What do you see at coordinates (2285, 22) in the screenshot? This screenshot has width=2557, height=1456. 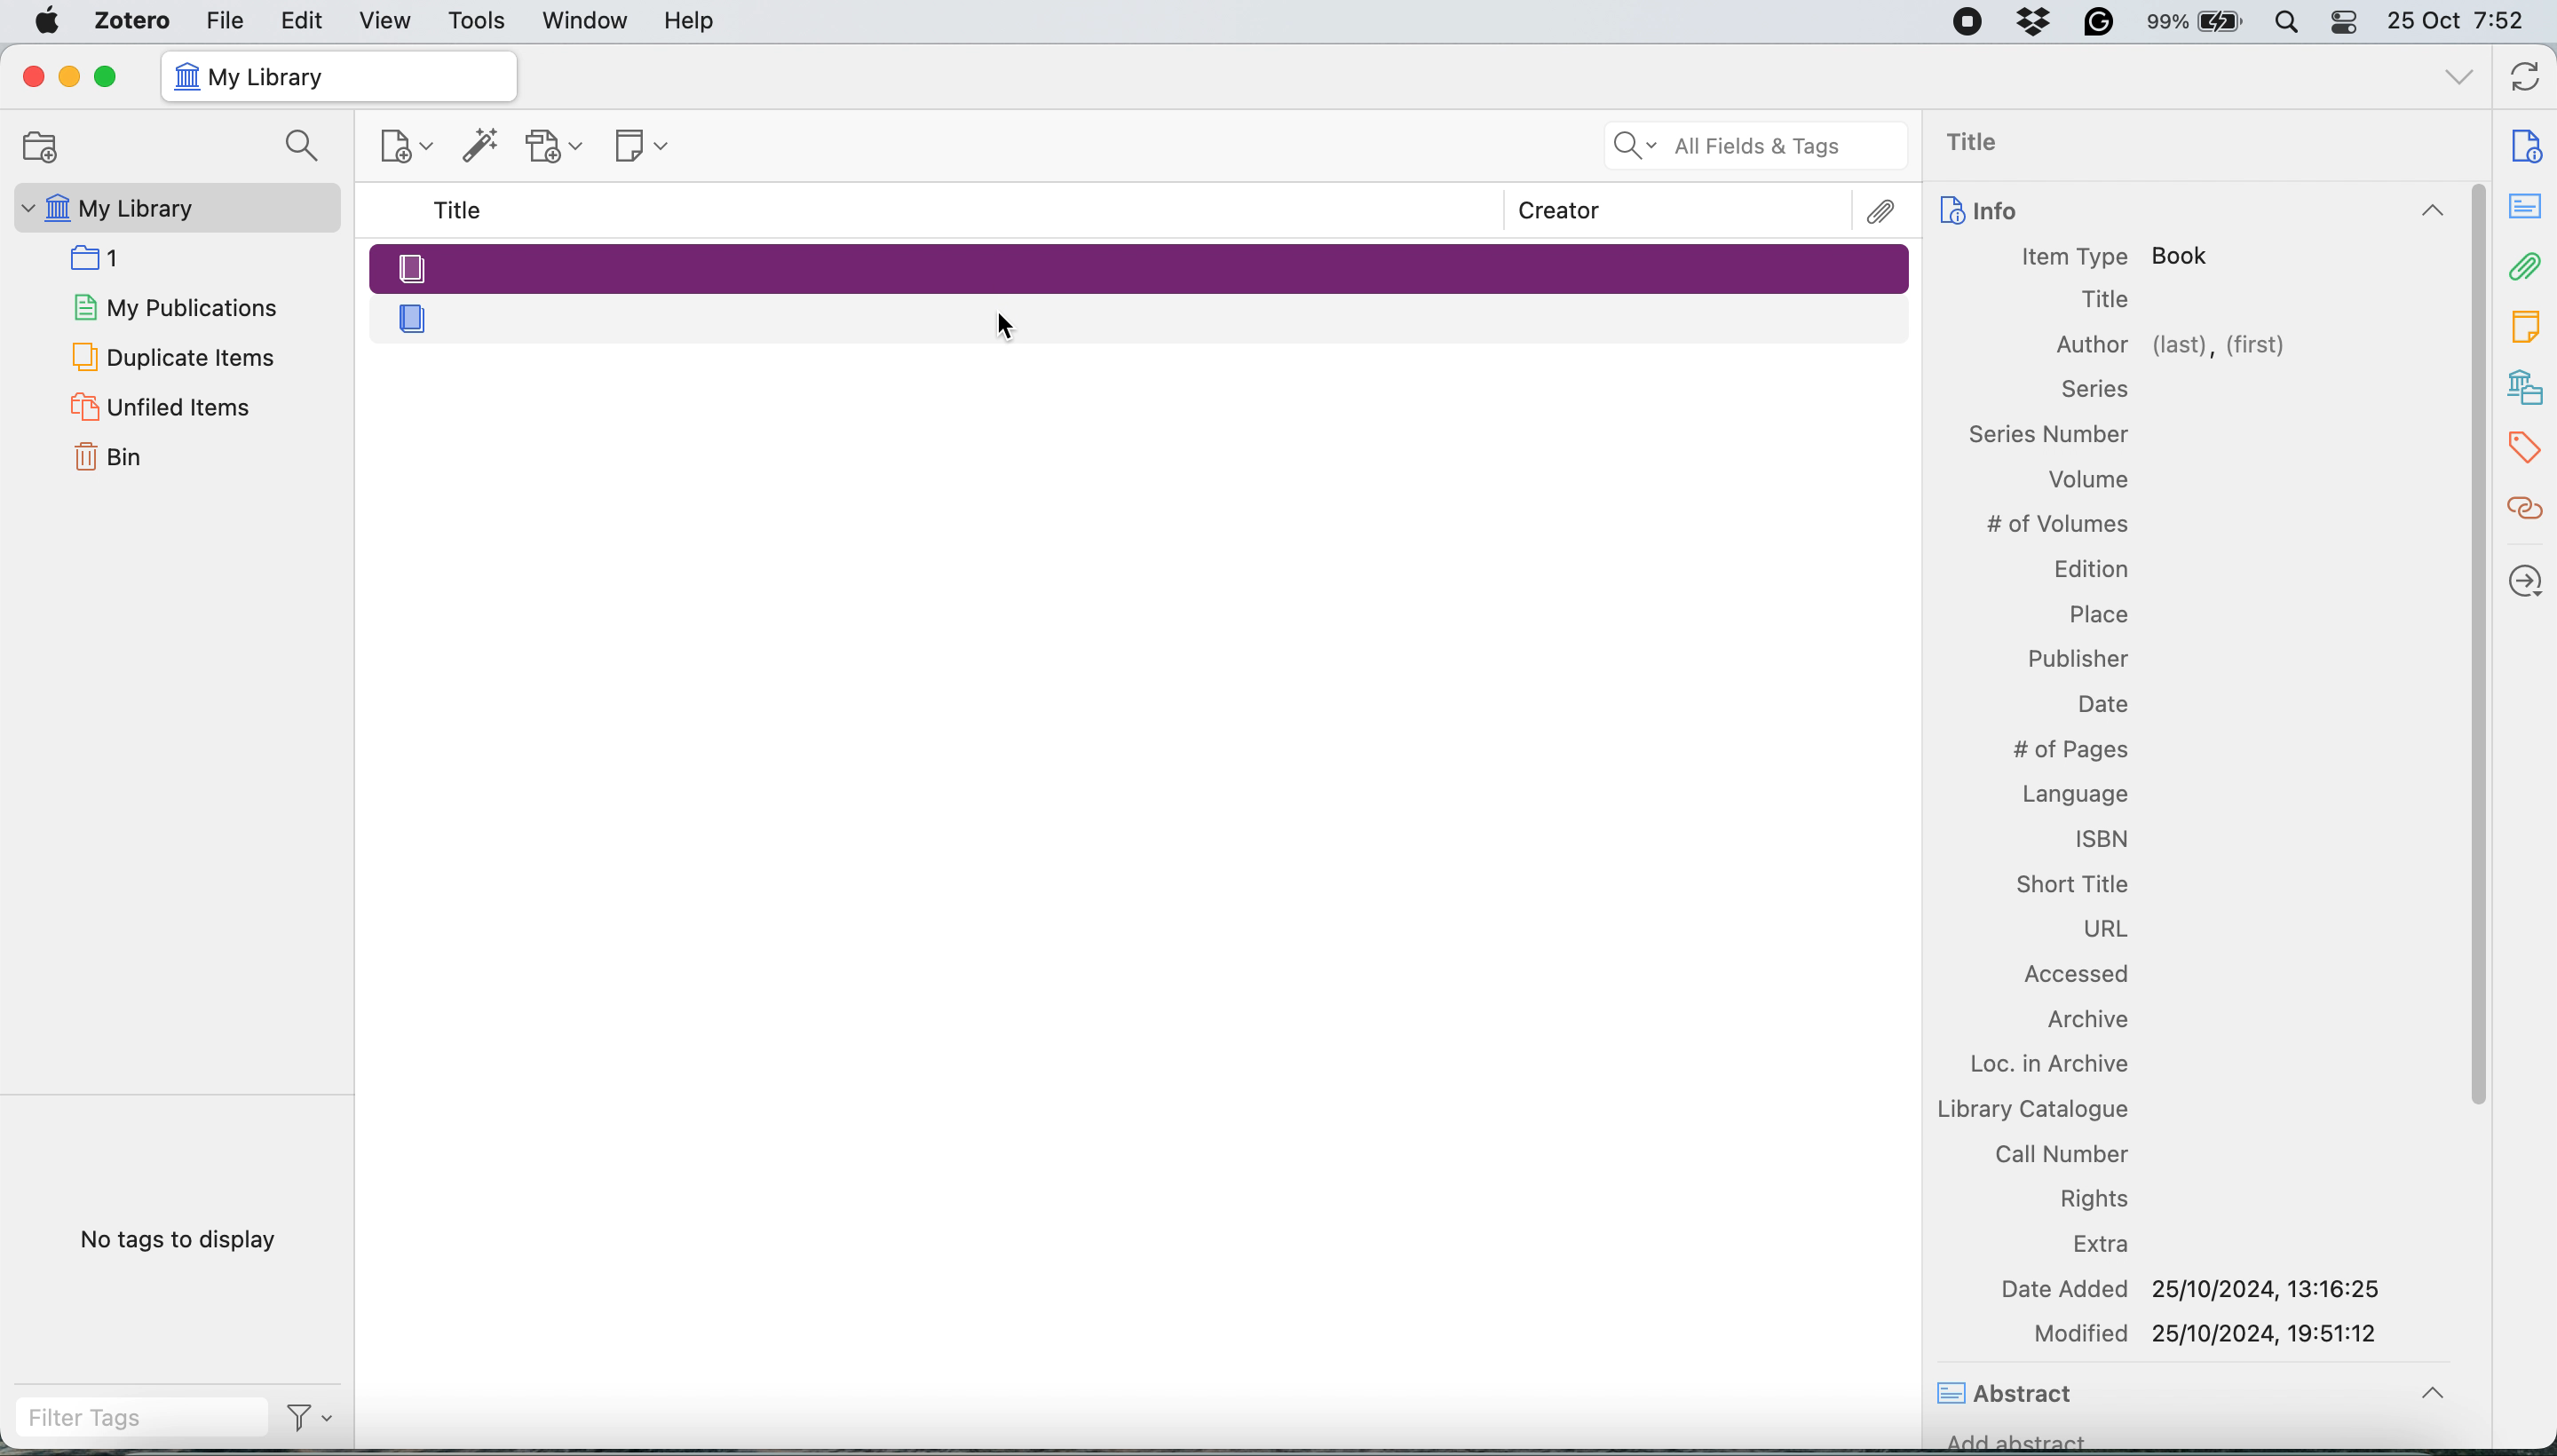 I see `Spotlight Search` at bounding box center [2285, 22].